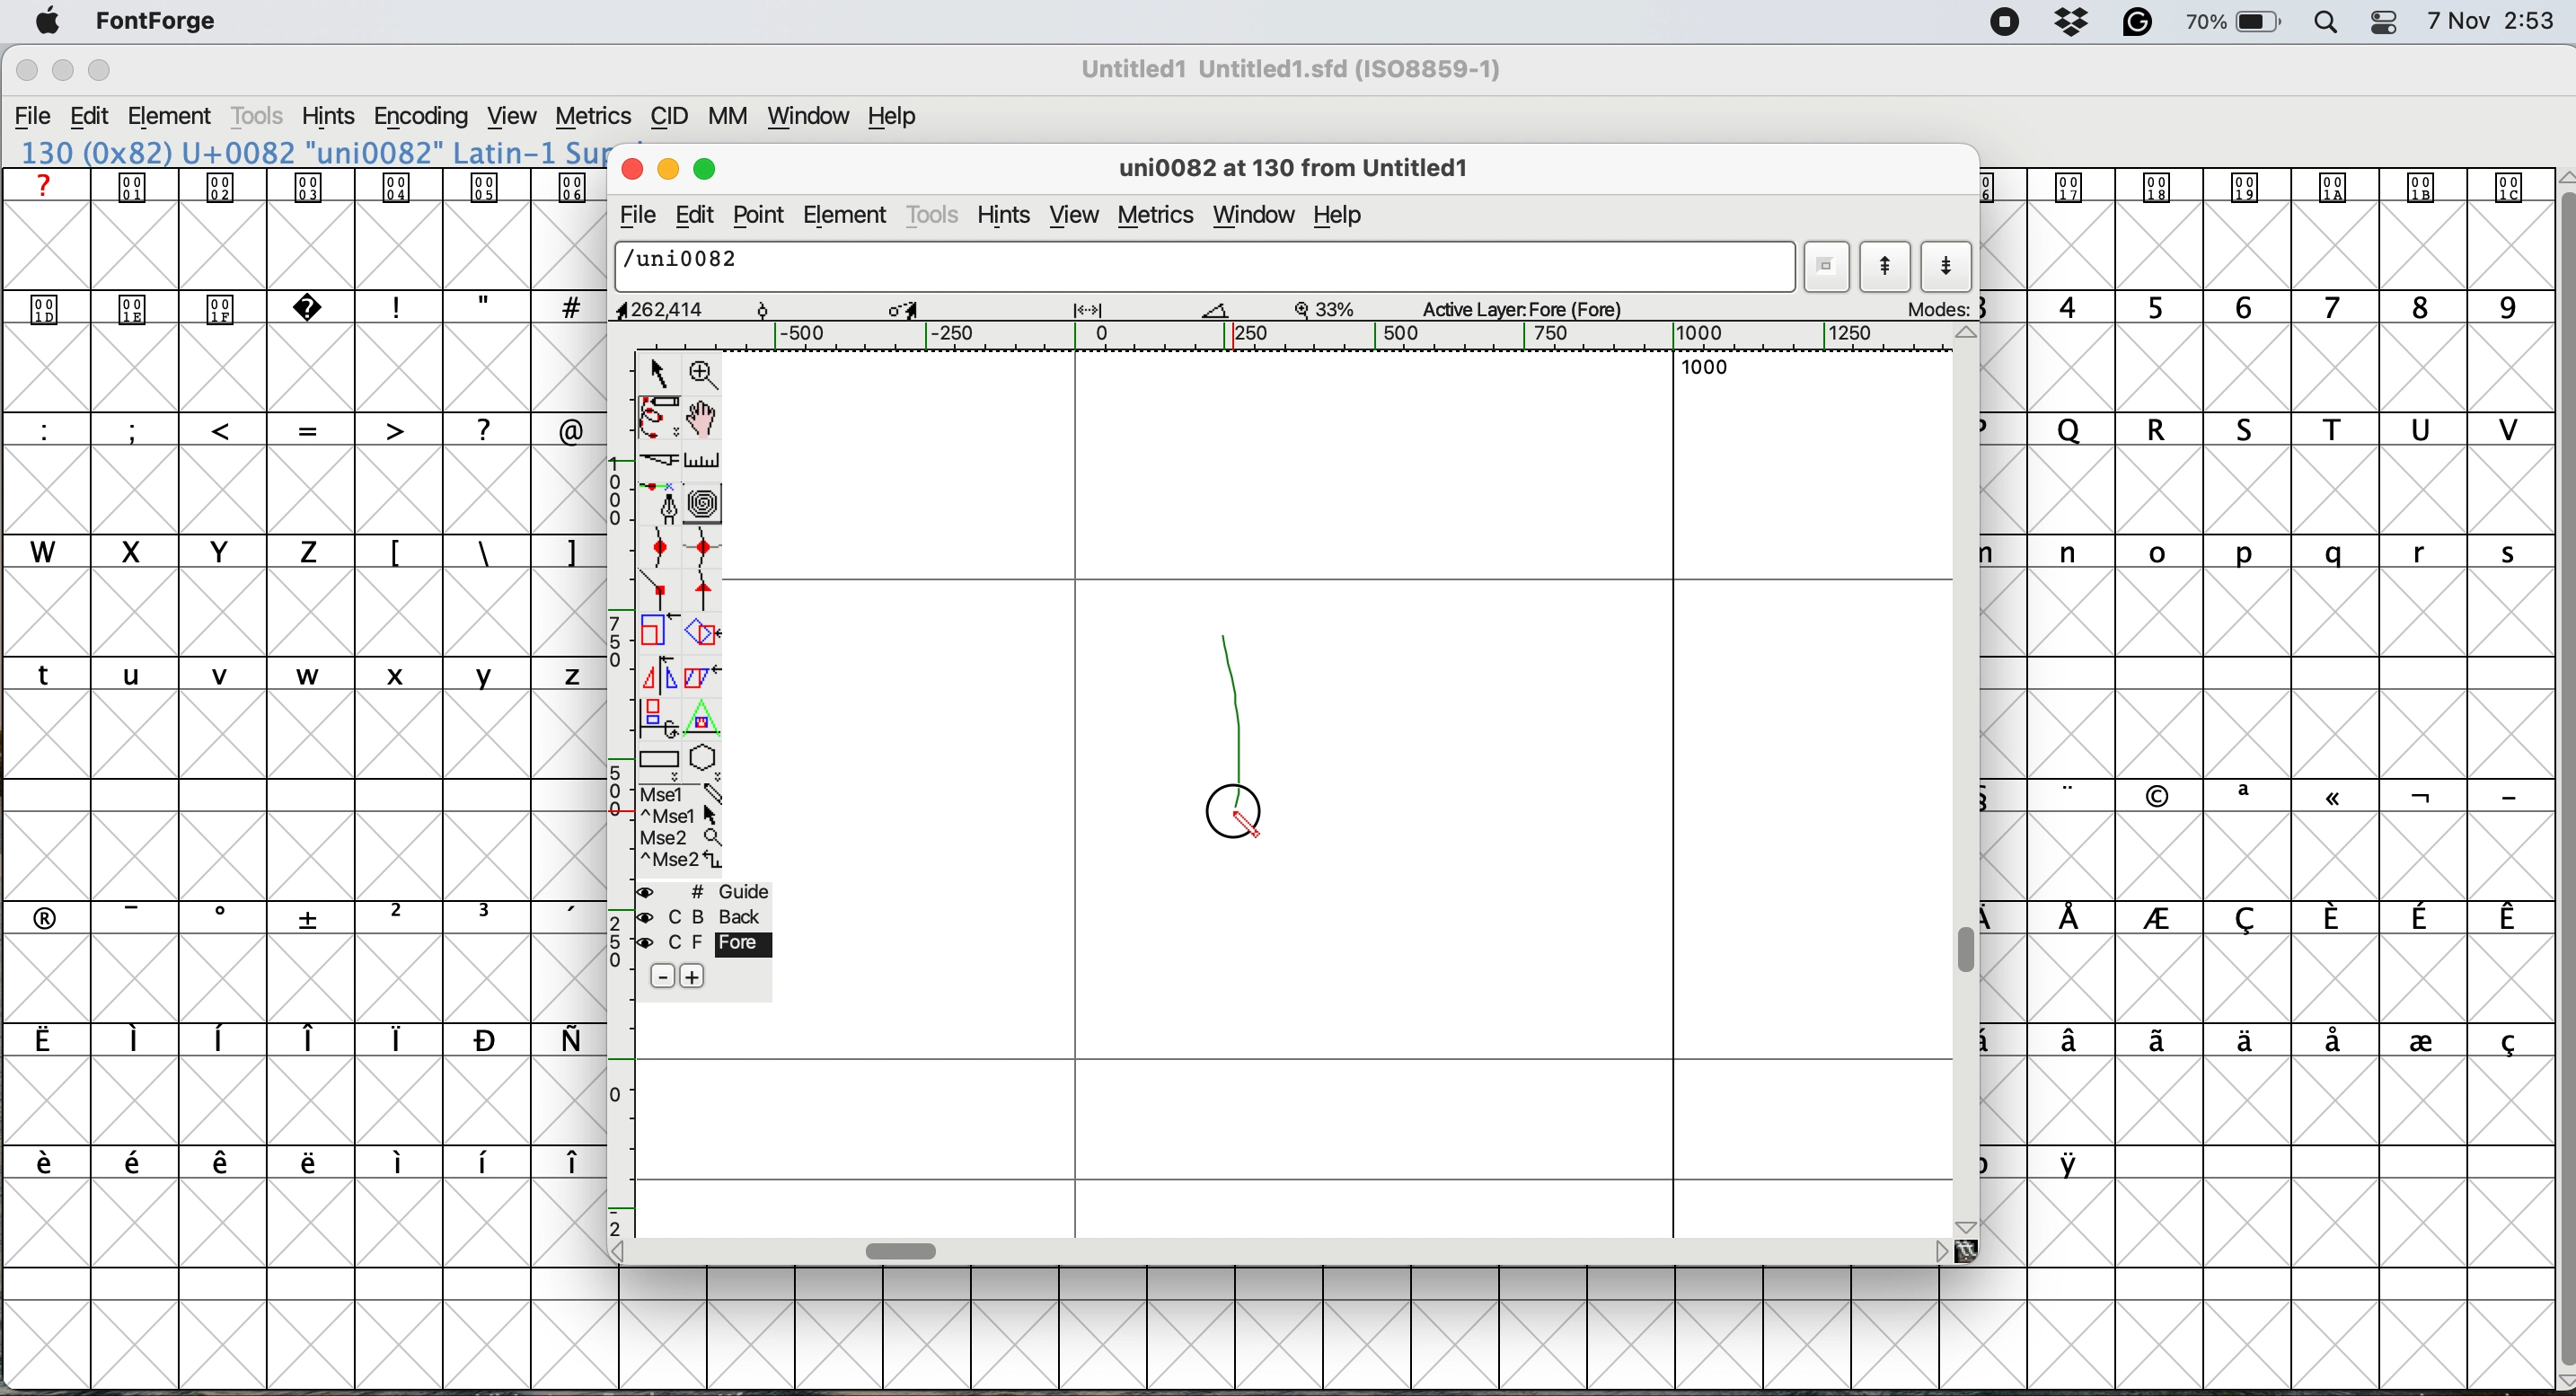 Image resolution: width=2576 pixels, height=1396 pixels. What do you see at coordinates (102, 44) in the screenshot?
I see `` at bounding box center [102, 44].